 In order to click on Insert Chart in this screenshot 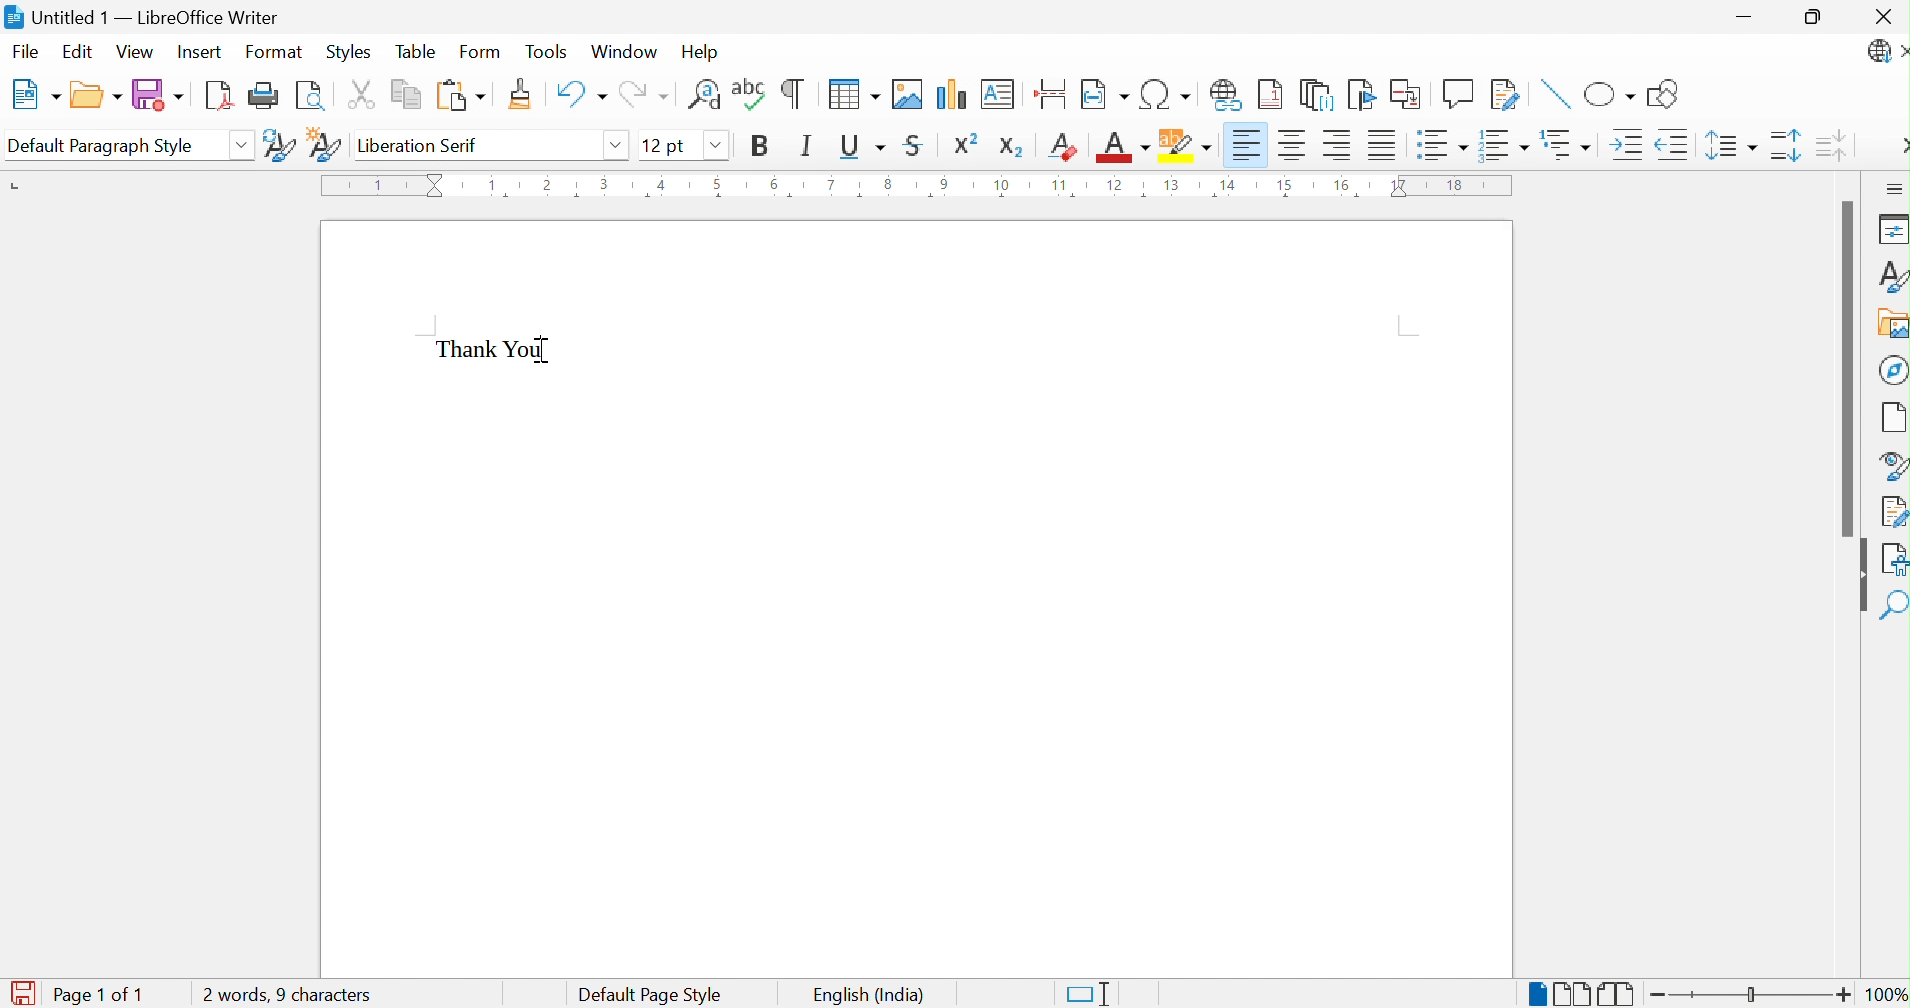, I will do `click(950, 94)`.